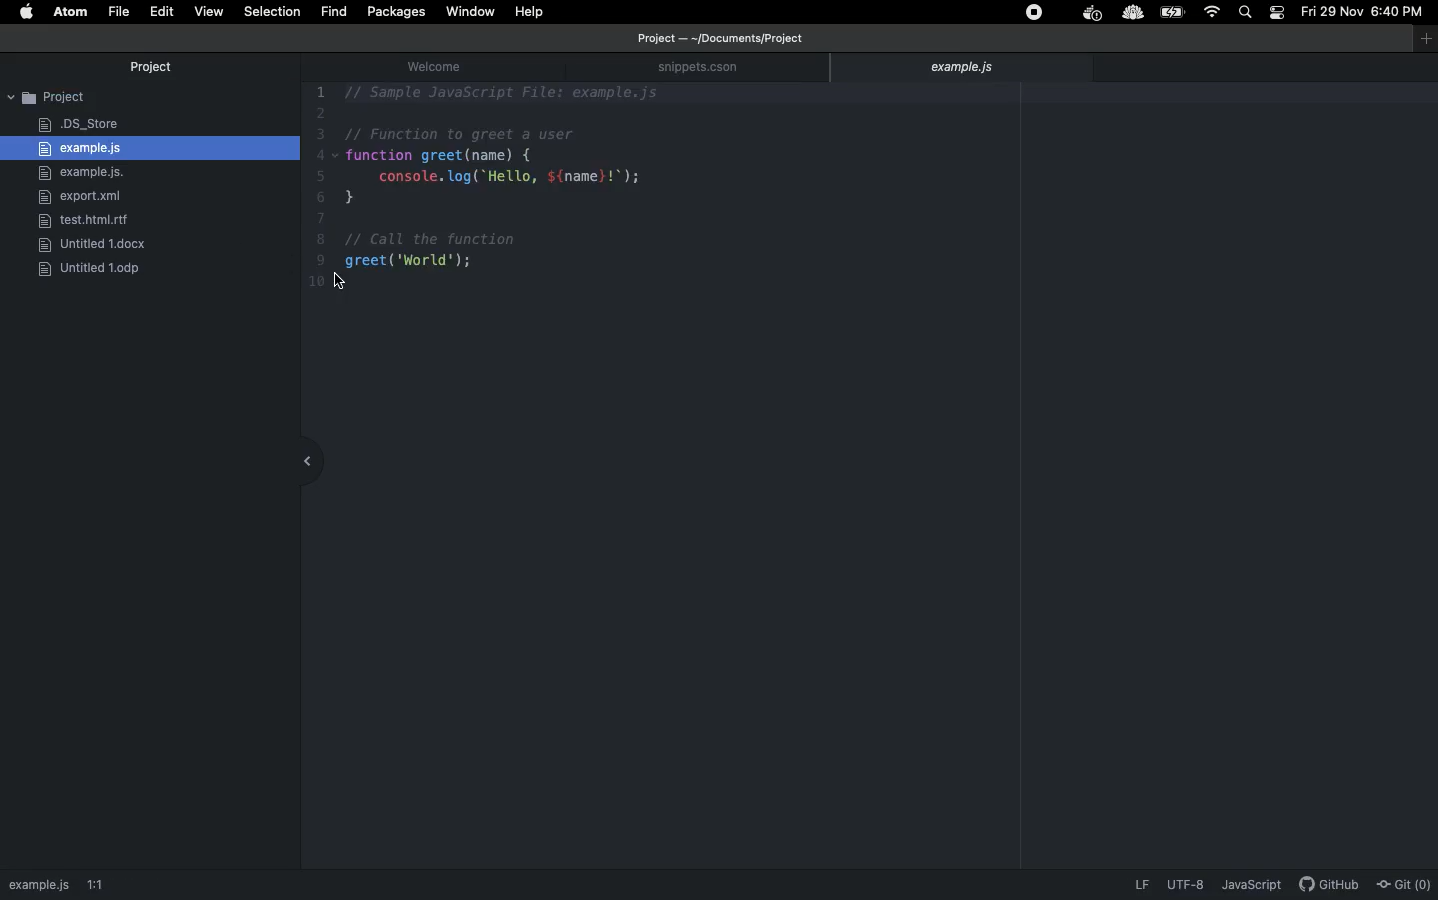 The height and width of the screenshot is (900, 1438). What do you see at coordinates (474, 12) in the screenshot?
I see `Window` at bounding box center [474, 12].